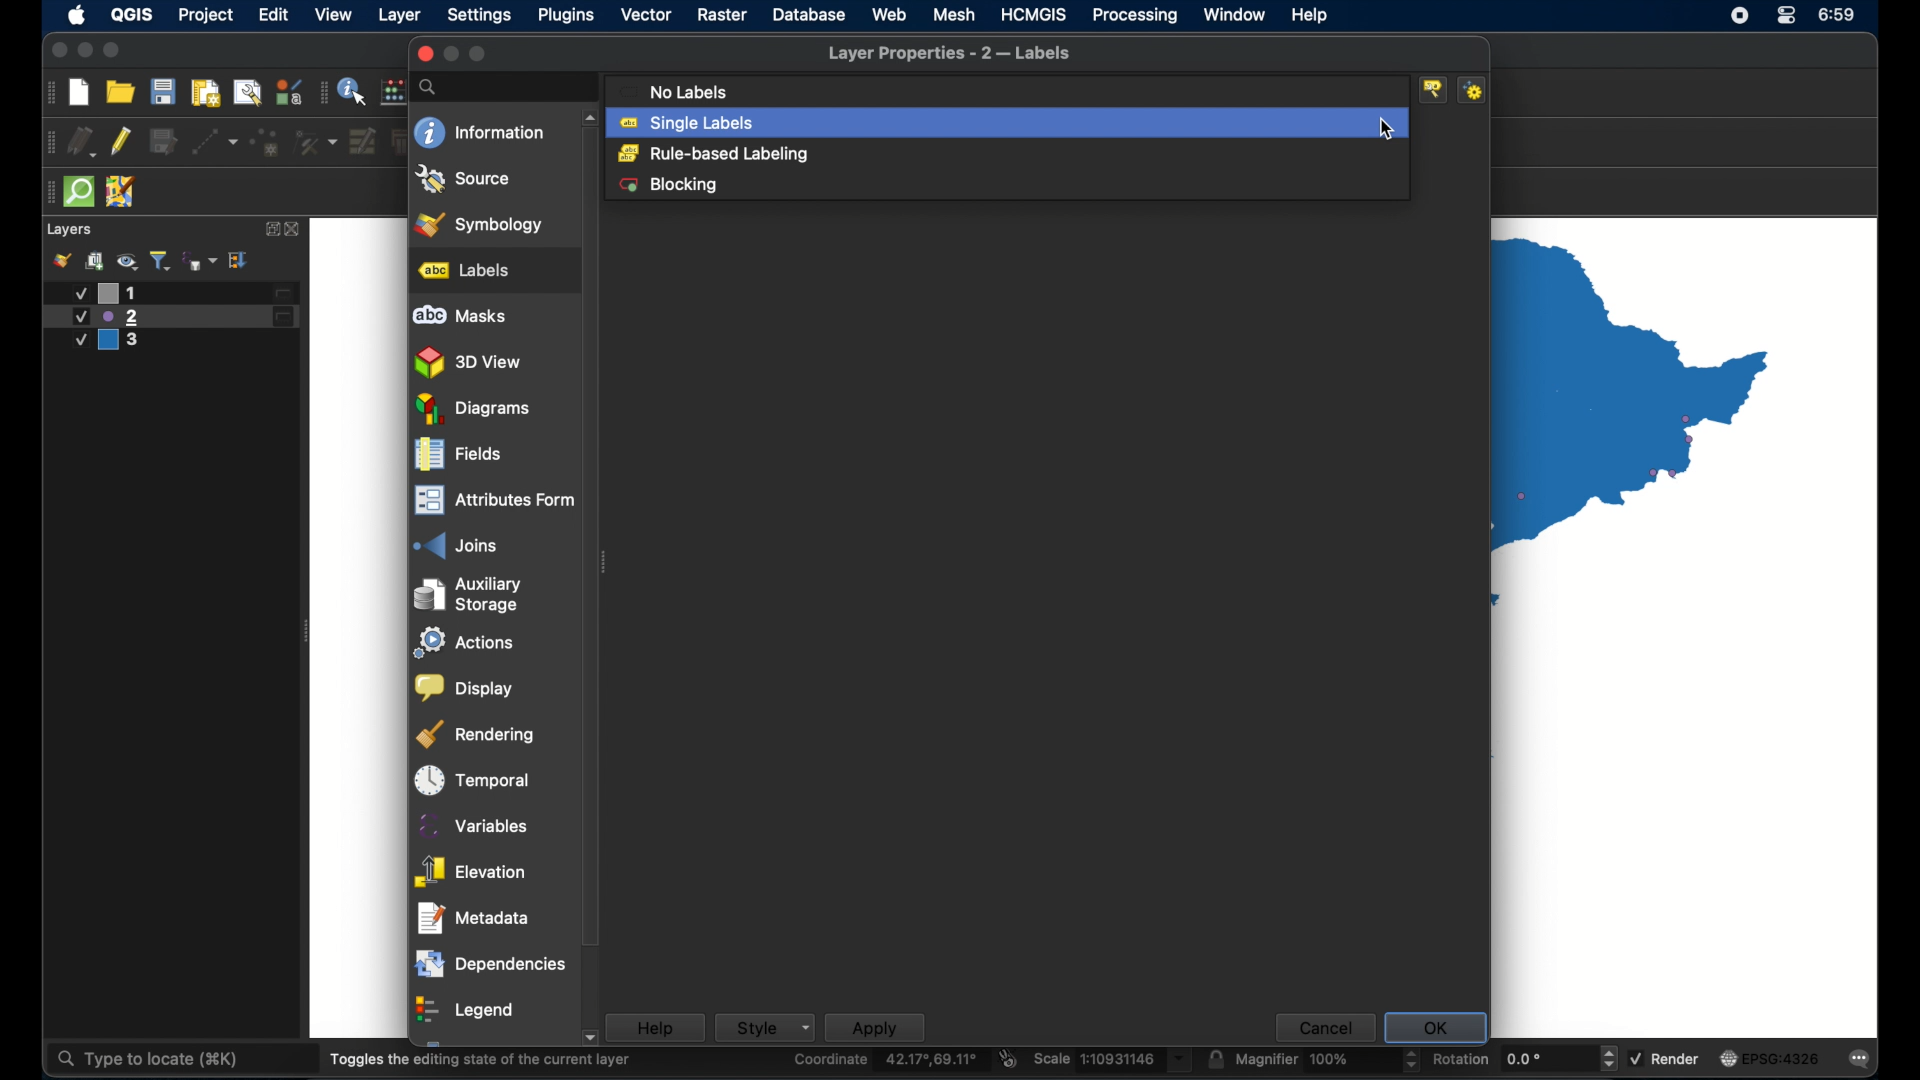 This screenshot has height=1080, width=1920. What do you see at coordinates (950, 54) in the screenshot?
I see `layer proeprties - 2 labels` at bounding box center [950, 54].